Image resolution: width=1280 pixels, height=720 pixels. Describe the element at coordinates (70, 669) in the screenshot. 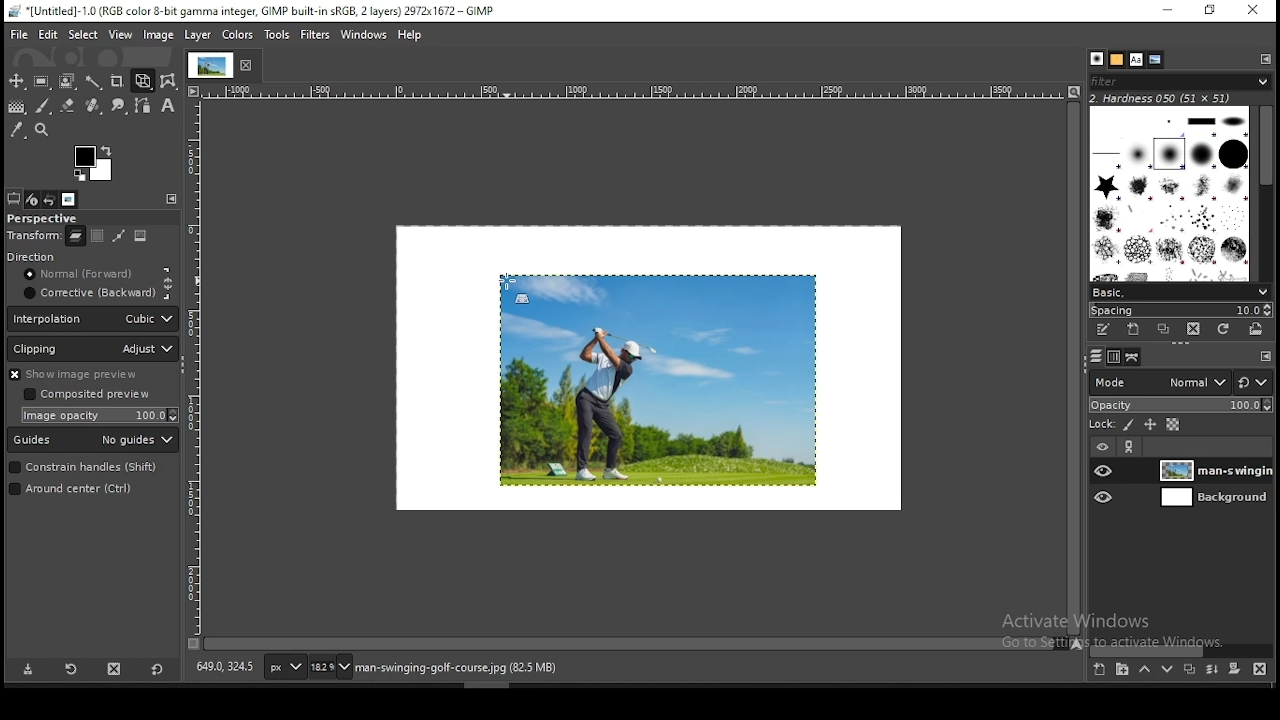

I see `restore tool preset` at that location.